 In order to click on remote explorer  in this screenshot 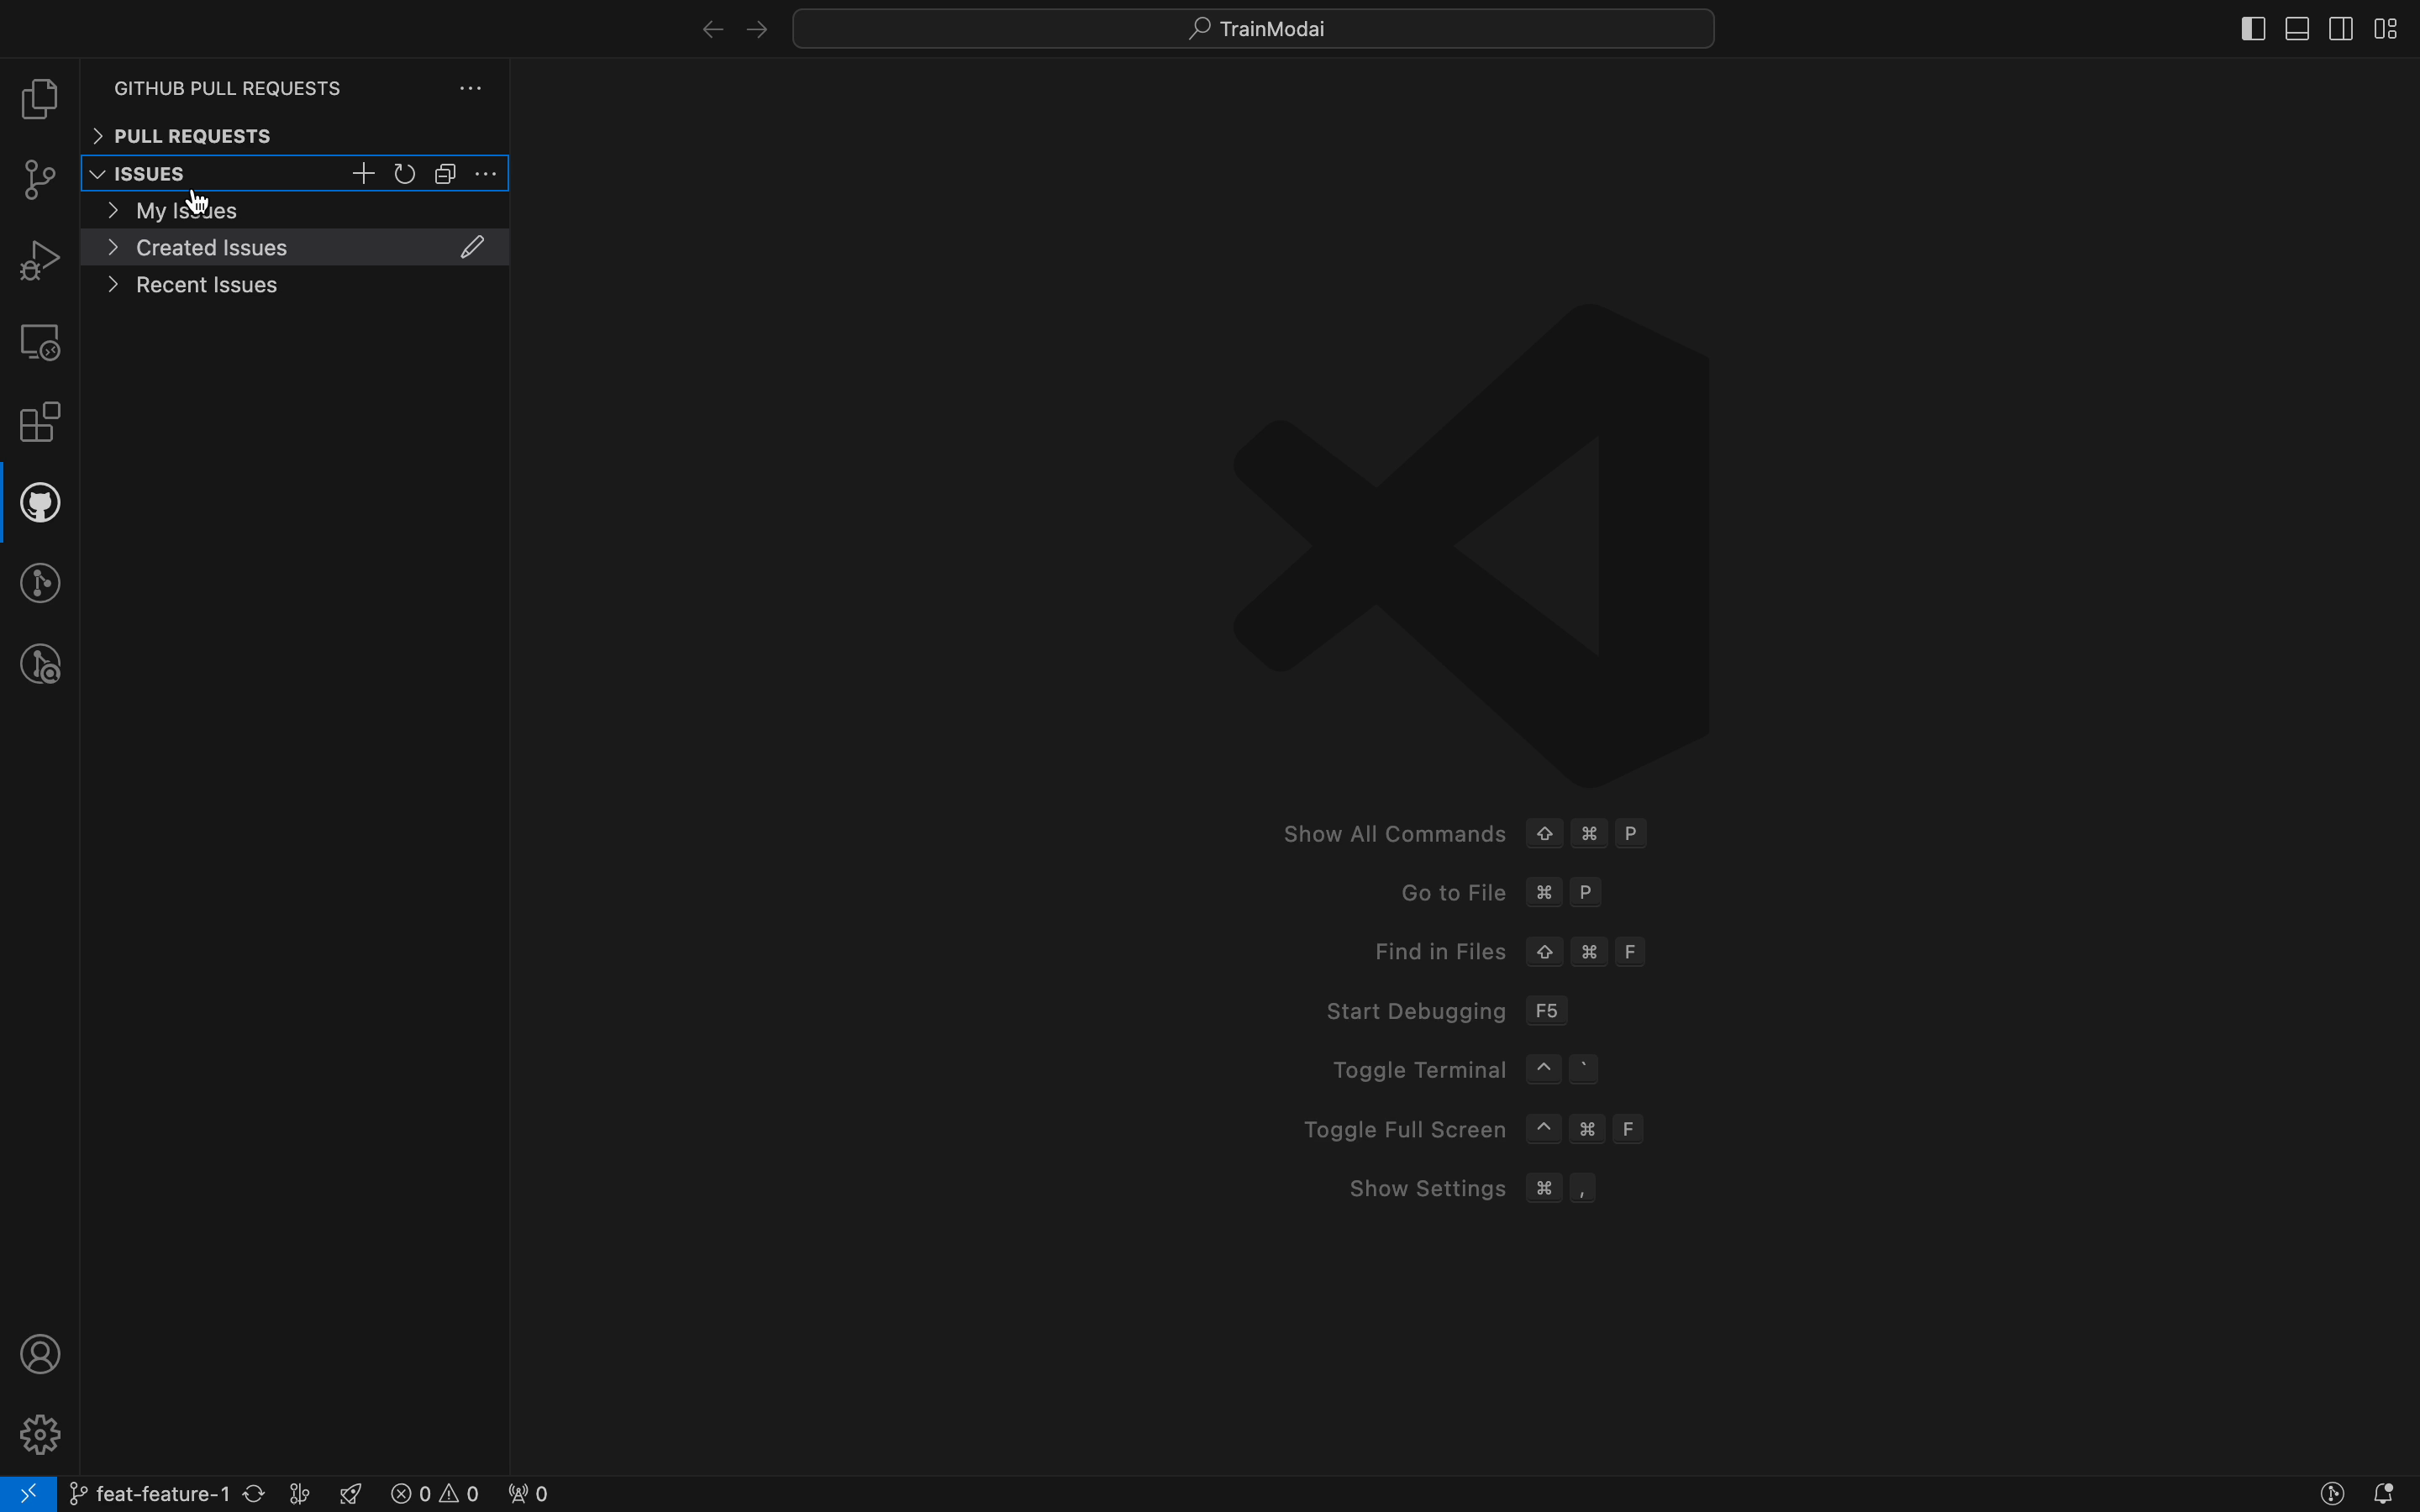, I will do `click(39, 341)`.